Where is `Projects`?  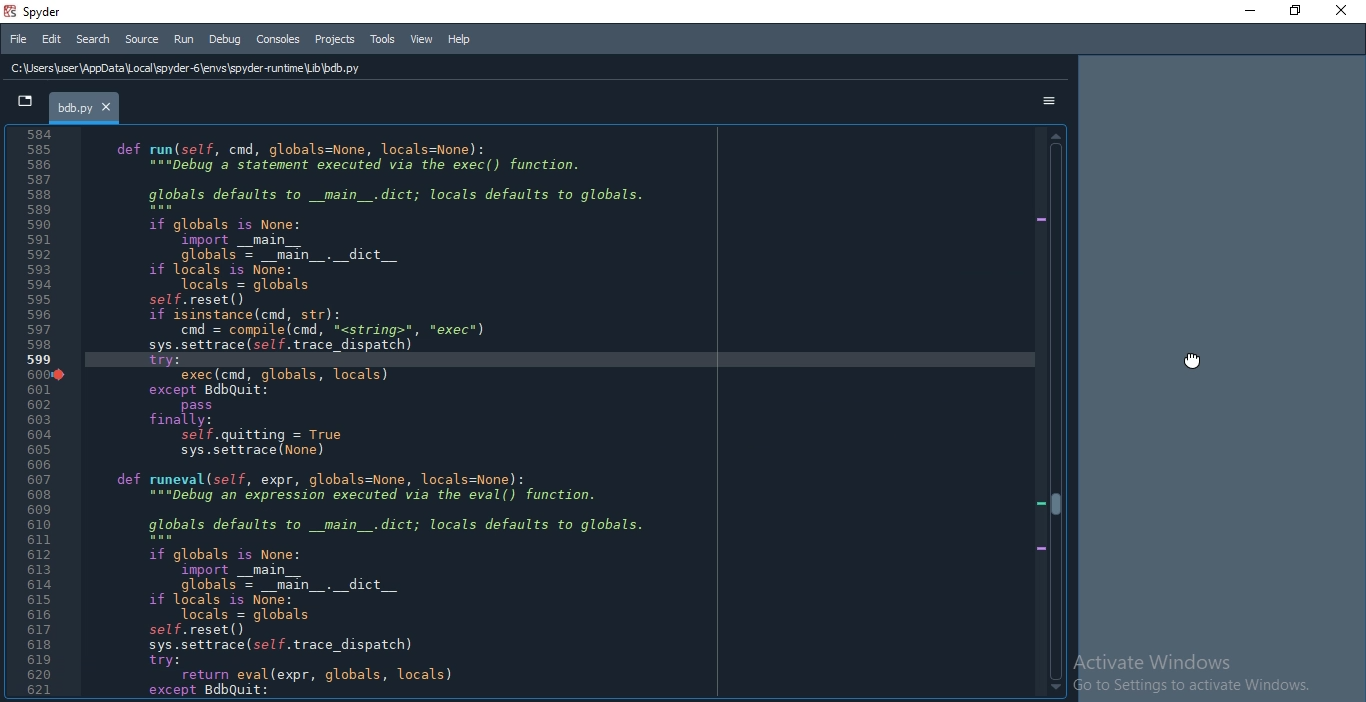 Projects is located at coordinates (335, 39).